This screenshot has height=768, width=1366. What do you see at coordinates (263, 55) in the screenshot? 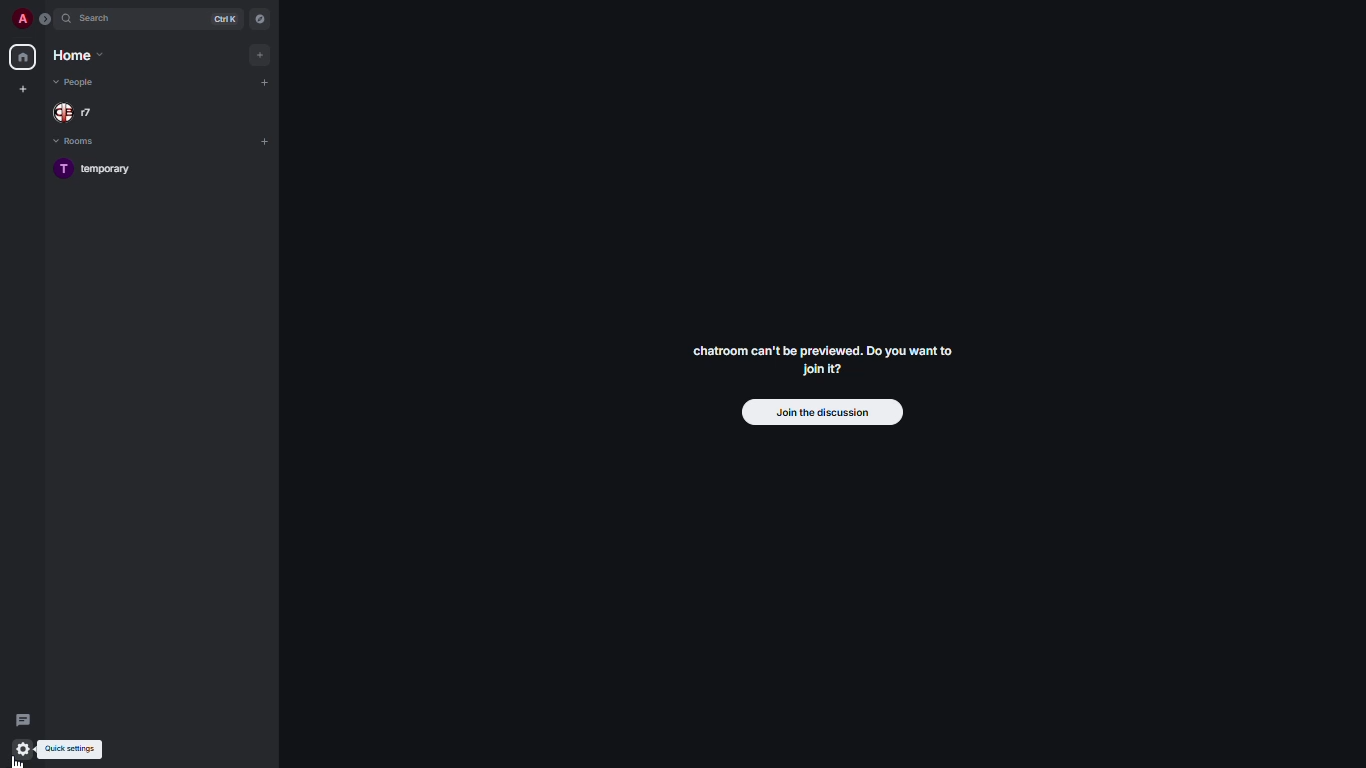
I see `add` at bounding box center [263, 55].